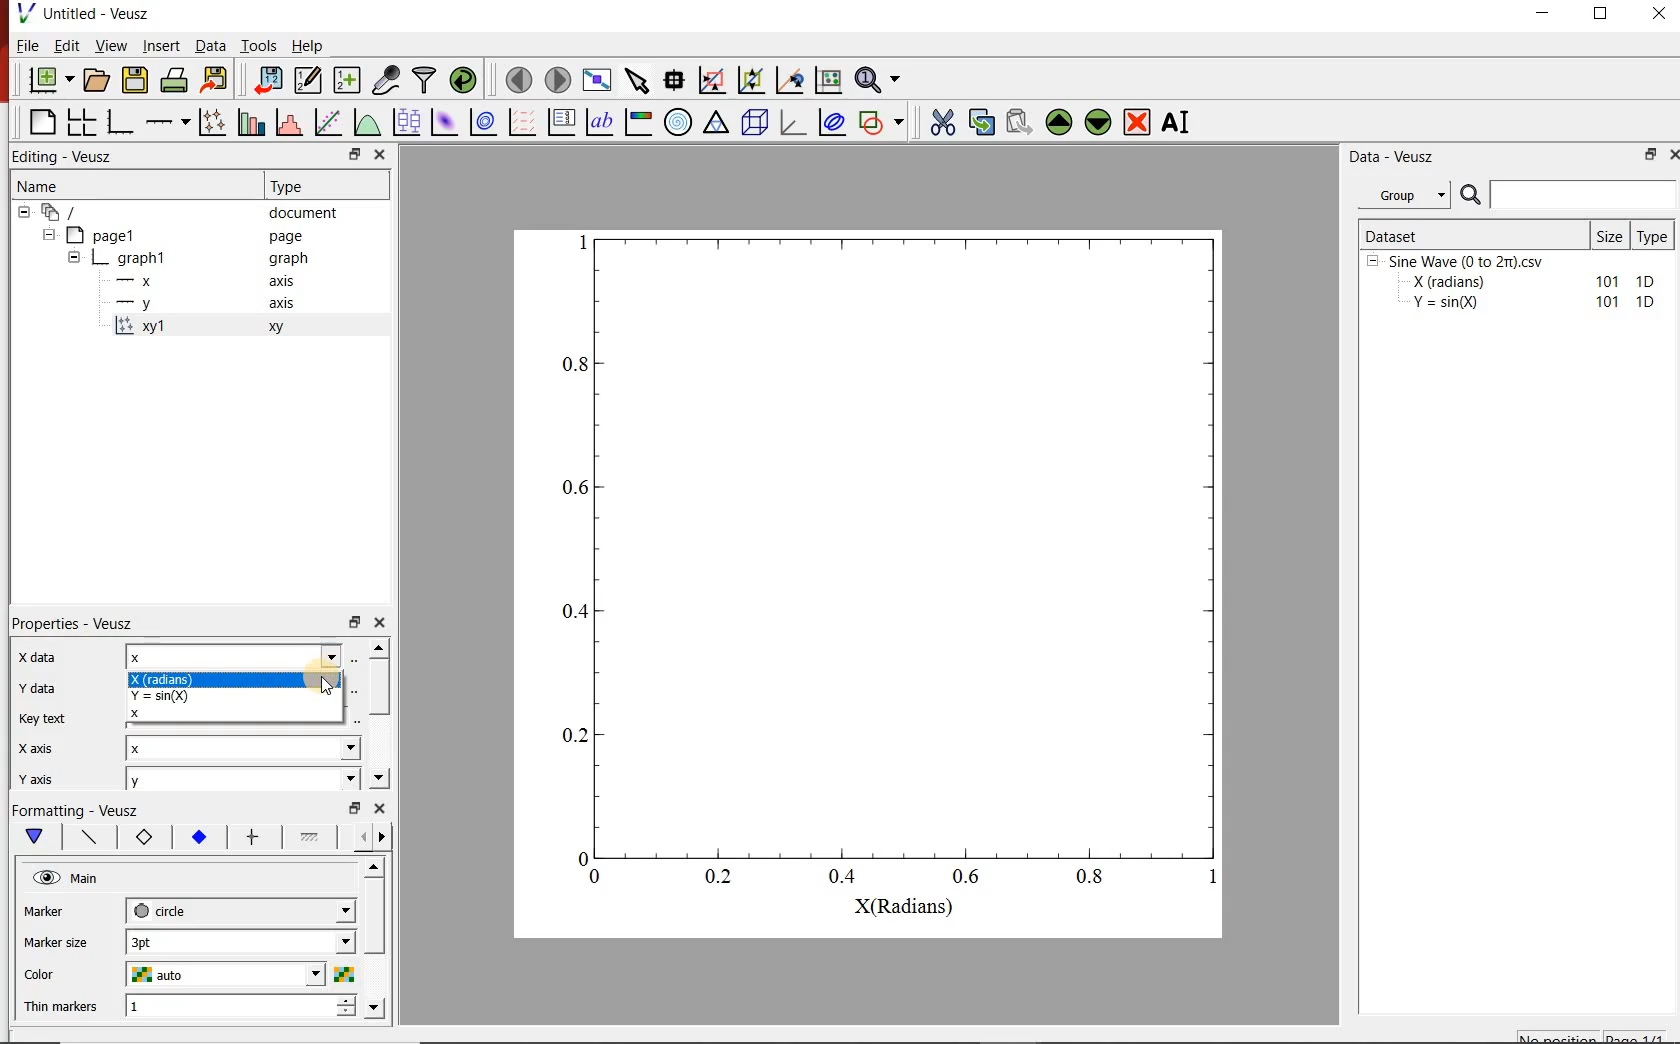 Image resolution: width=1680 pixels, height=1044 pixels. What do you see at coordinates (523, 121) in the screenshot?
I see `plot a vector field` at bounding box center [523, 121].